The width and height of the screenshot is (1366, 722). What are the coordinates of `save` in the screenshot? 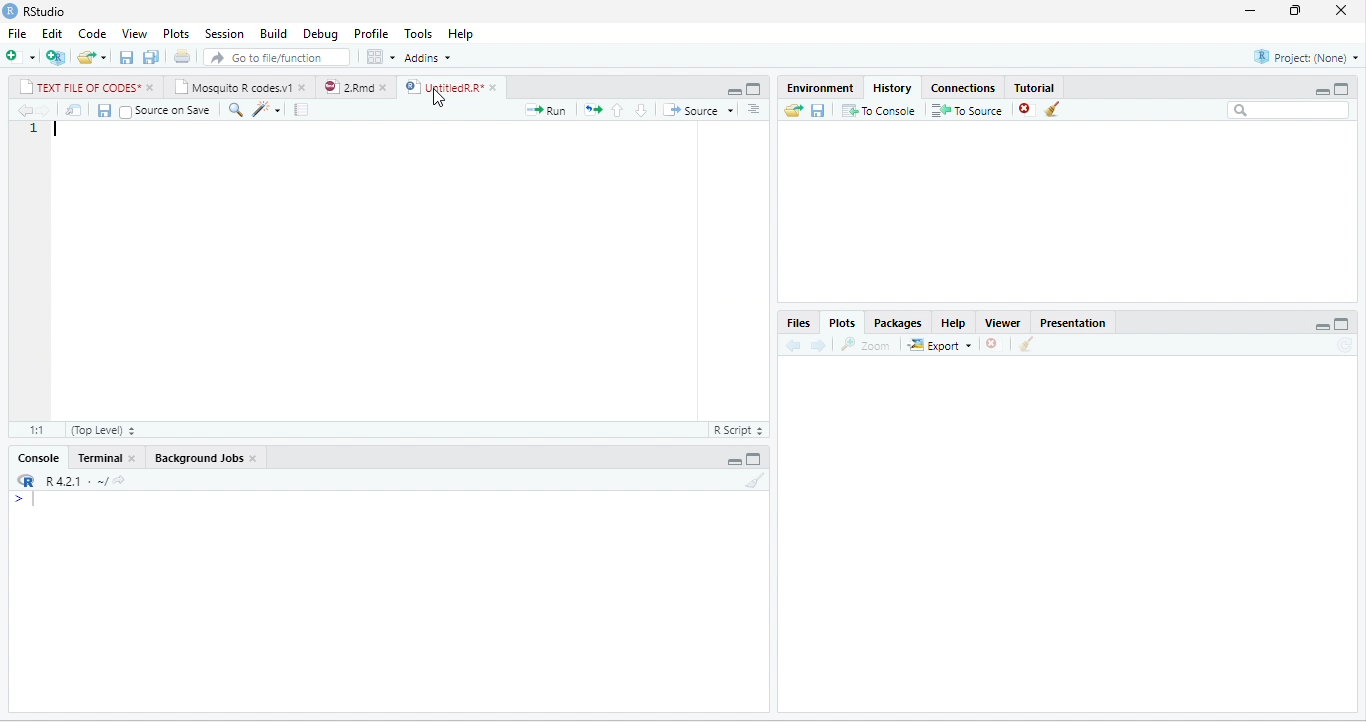 It's located at (105, 110).